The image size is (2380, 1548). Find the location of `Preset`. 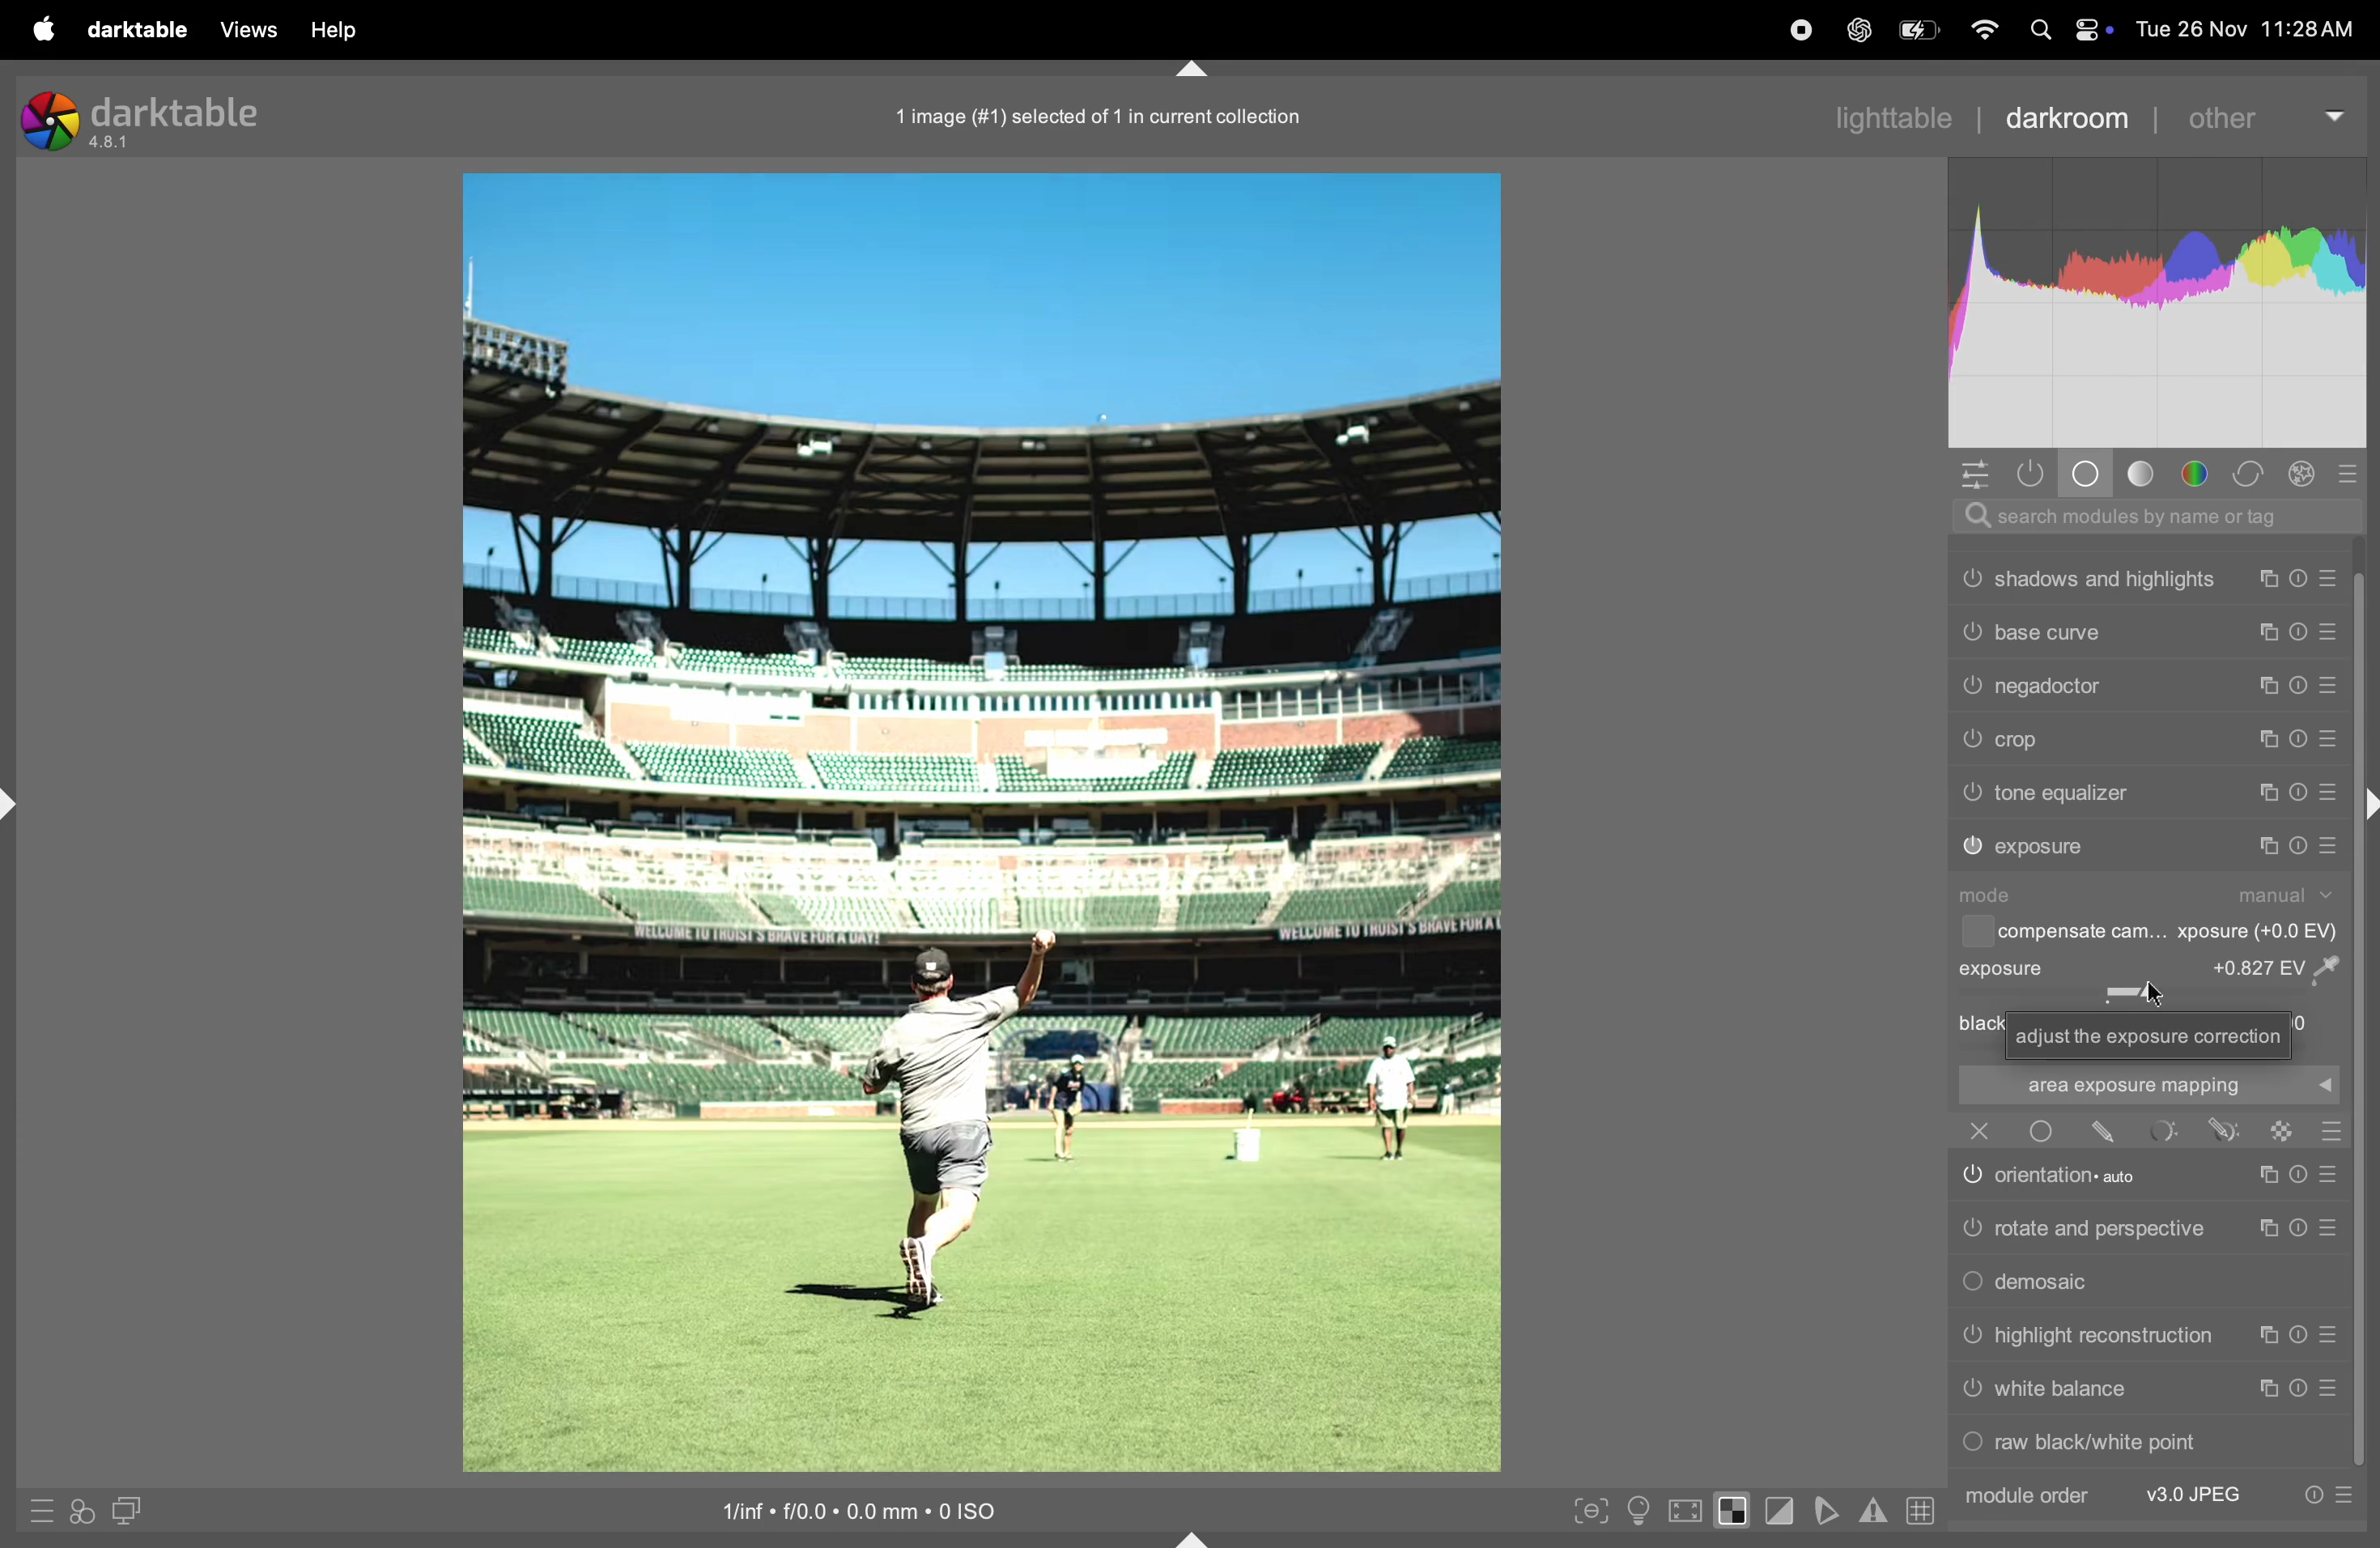

Preset is located at coordinates (2331, 1227).